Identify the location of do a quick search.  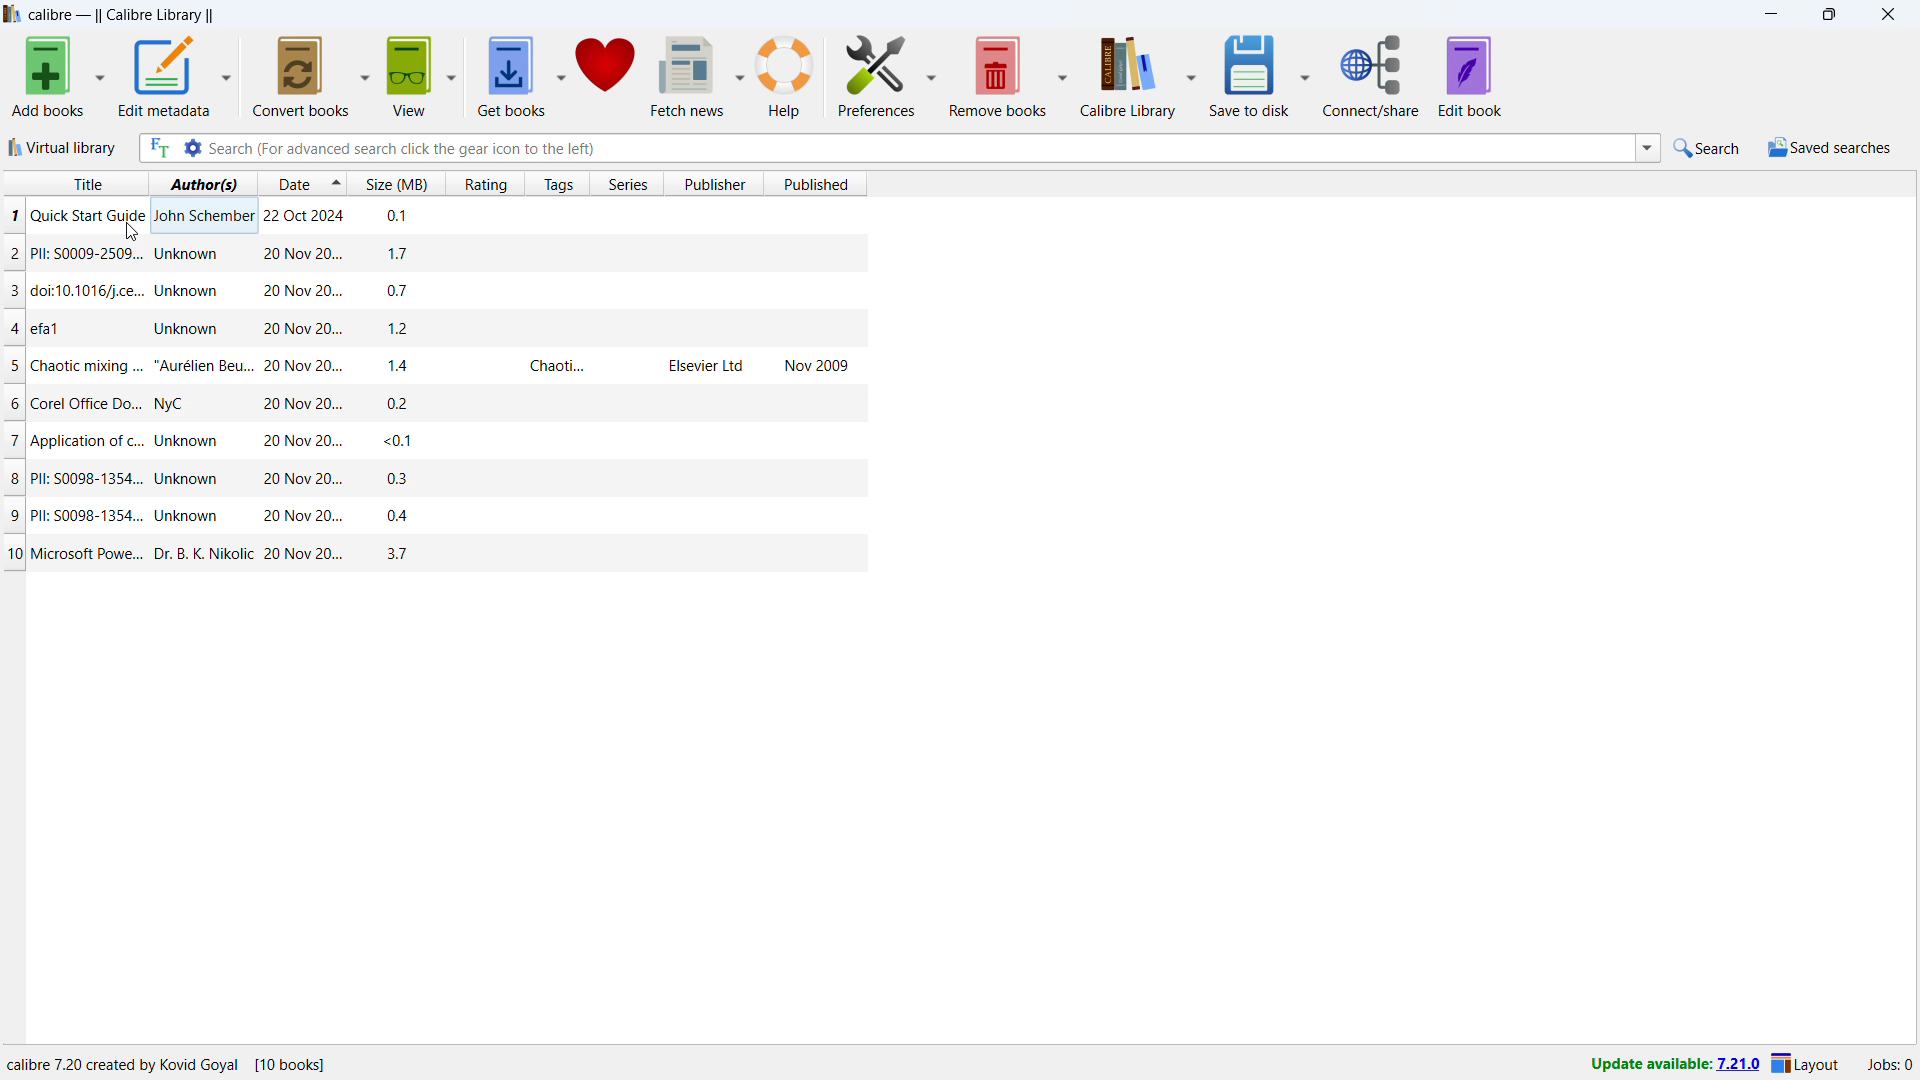
(1706, 147).